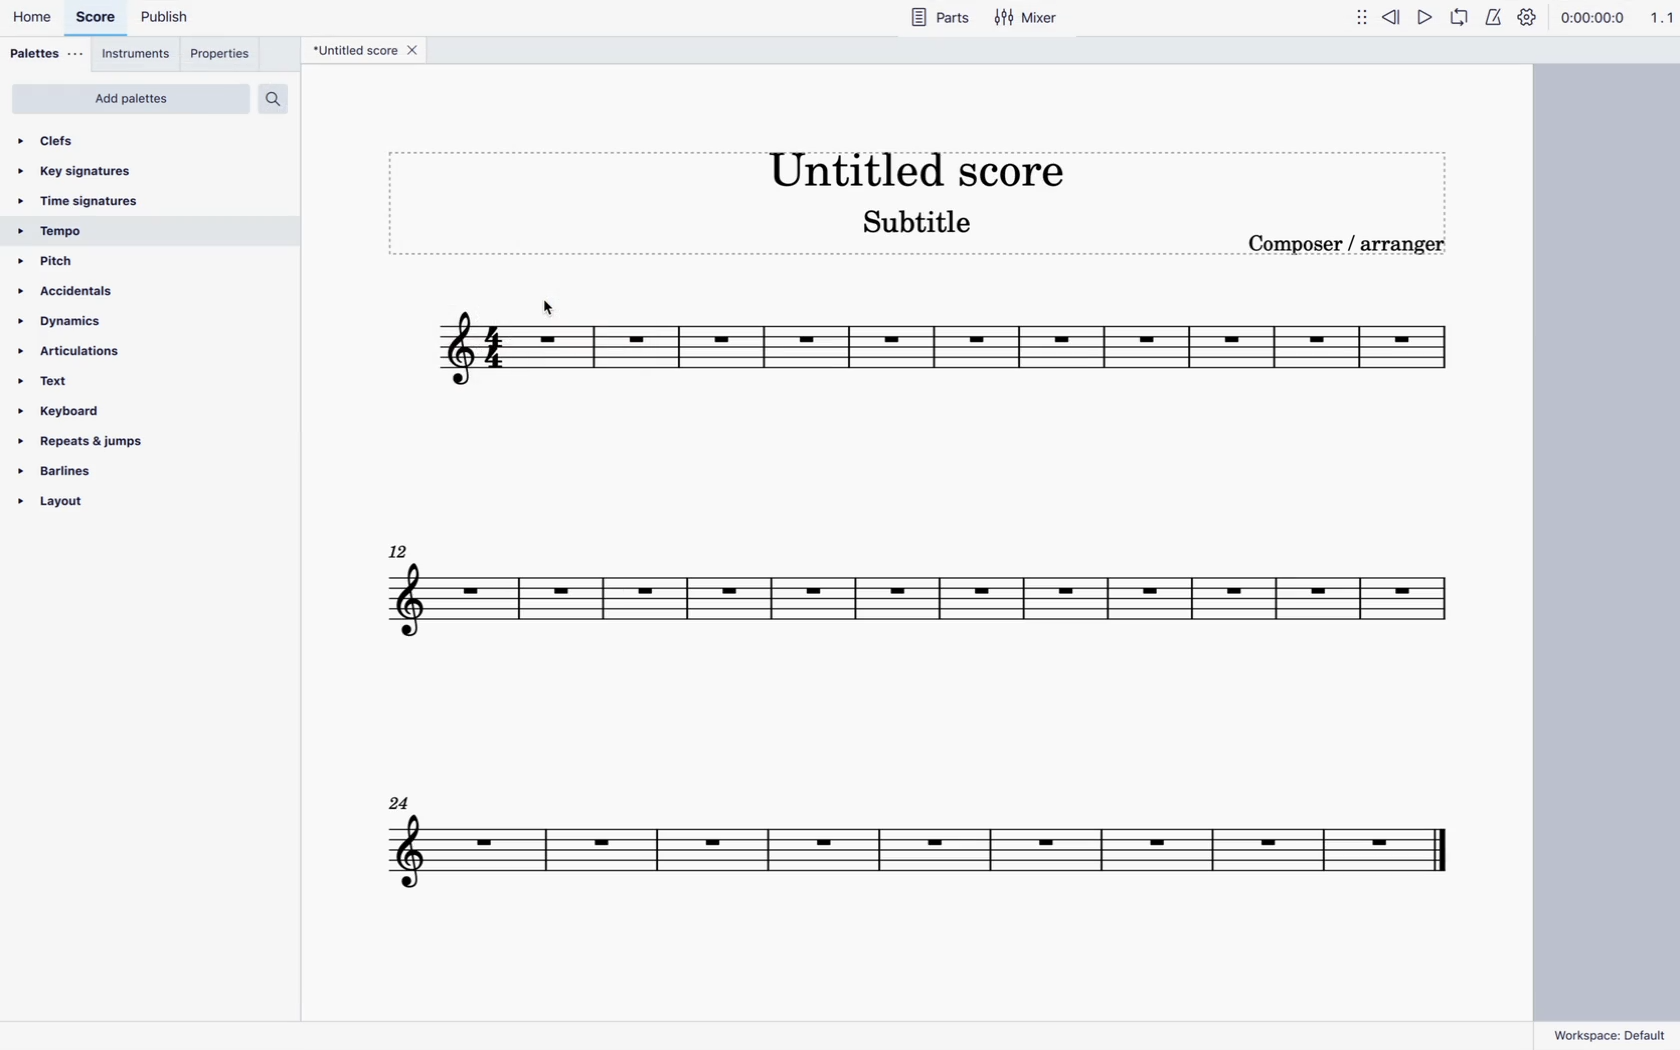 The width and height of the screenshot is (1680, 1050). I want to click on barlines, so click(72, 470).